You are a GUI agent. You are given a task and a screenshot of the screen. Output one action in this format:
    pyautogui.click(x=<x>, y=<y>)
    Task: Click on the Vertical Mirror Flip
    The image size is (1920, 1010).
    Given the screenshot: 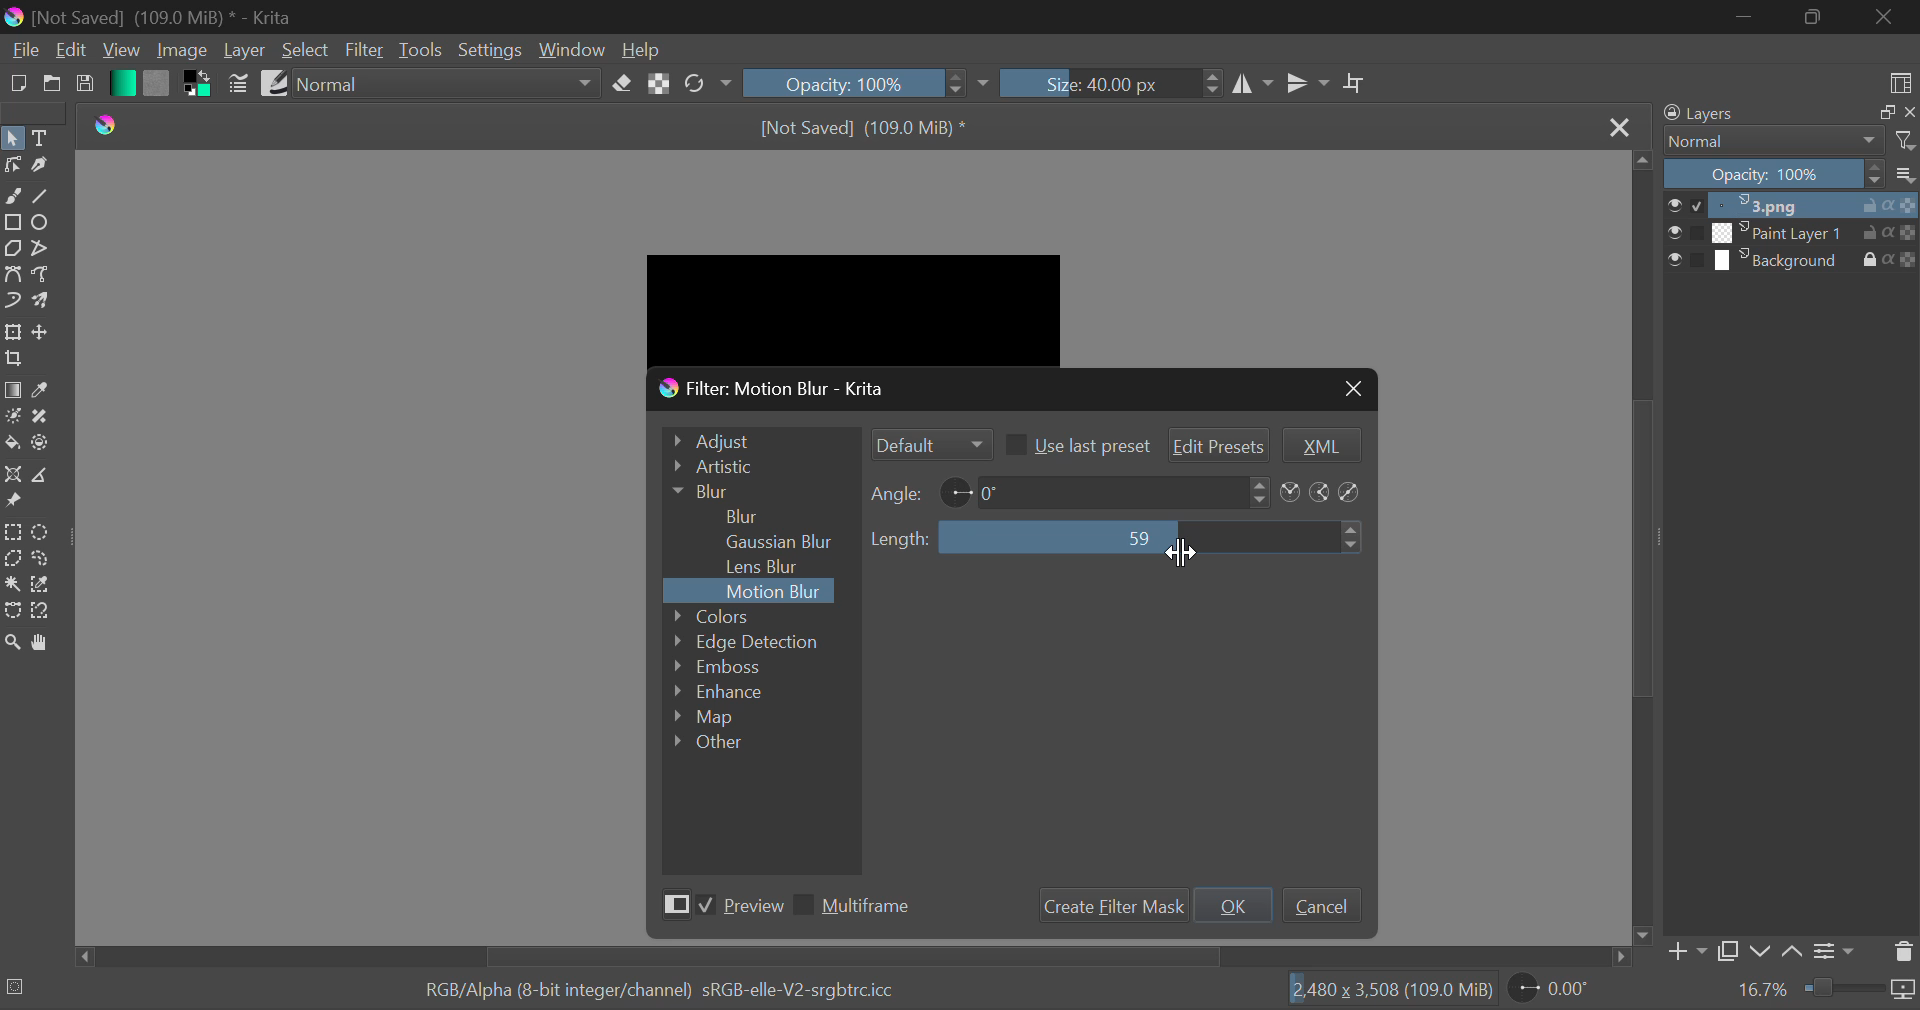 What is the action you would take?
    pyautogui.click(x=1255, y=86)
    